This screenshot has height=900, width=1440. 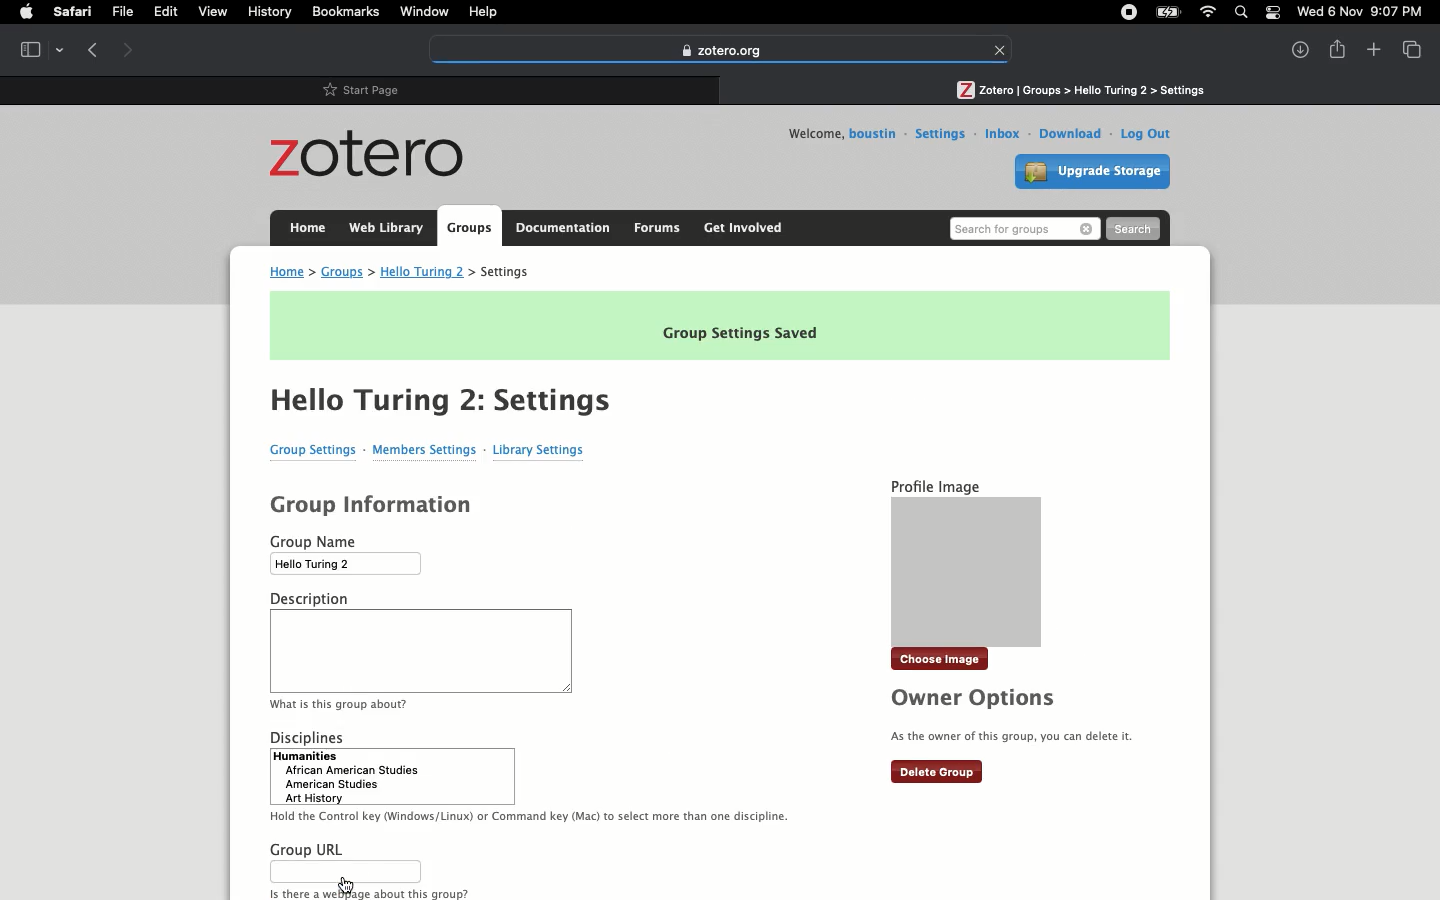 What do you see at coordinates (532, 775) in the screenshot?
I see `Disciplines` at bounding box center [532, 775].